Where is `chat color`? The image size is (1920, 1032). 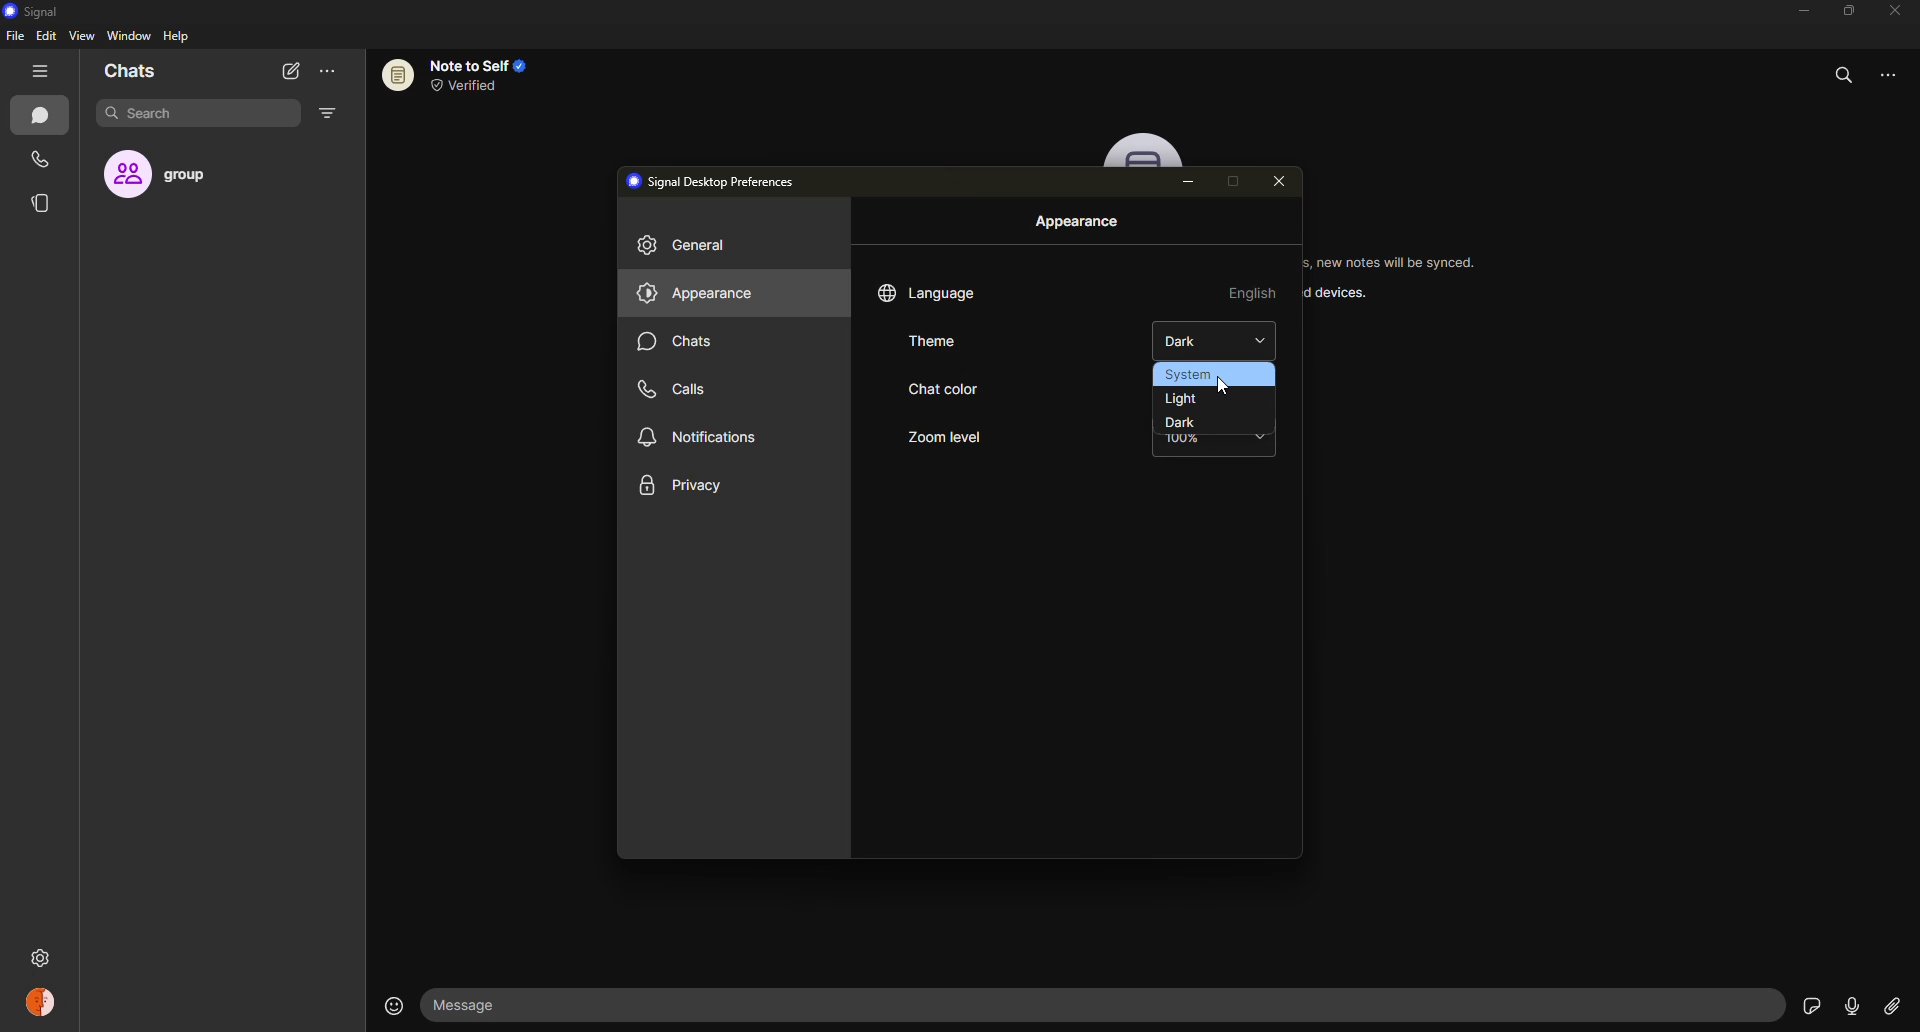 chat color is located at coordinates (942, 389).